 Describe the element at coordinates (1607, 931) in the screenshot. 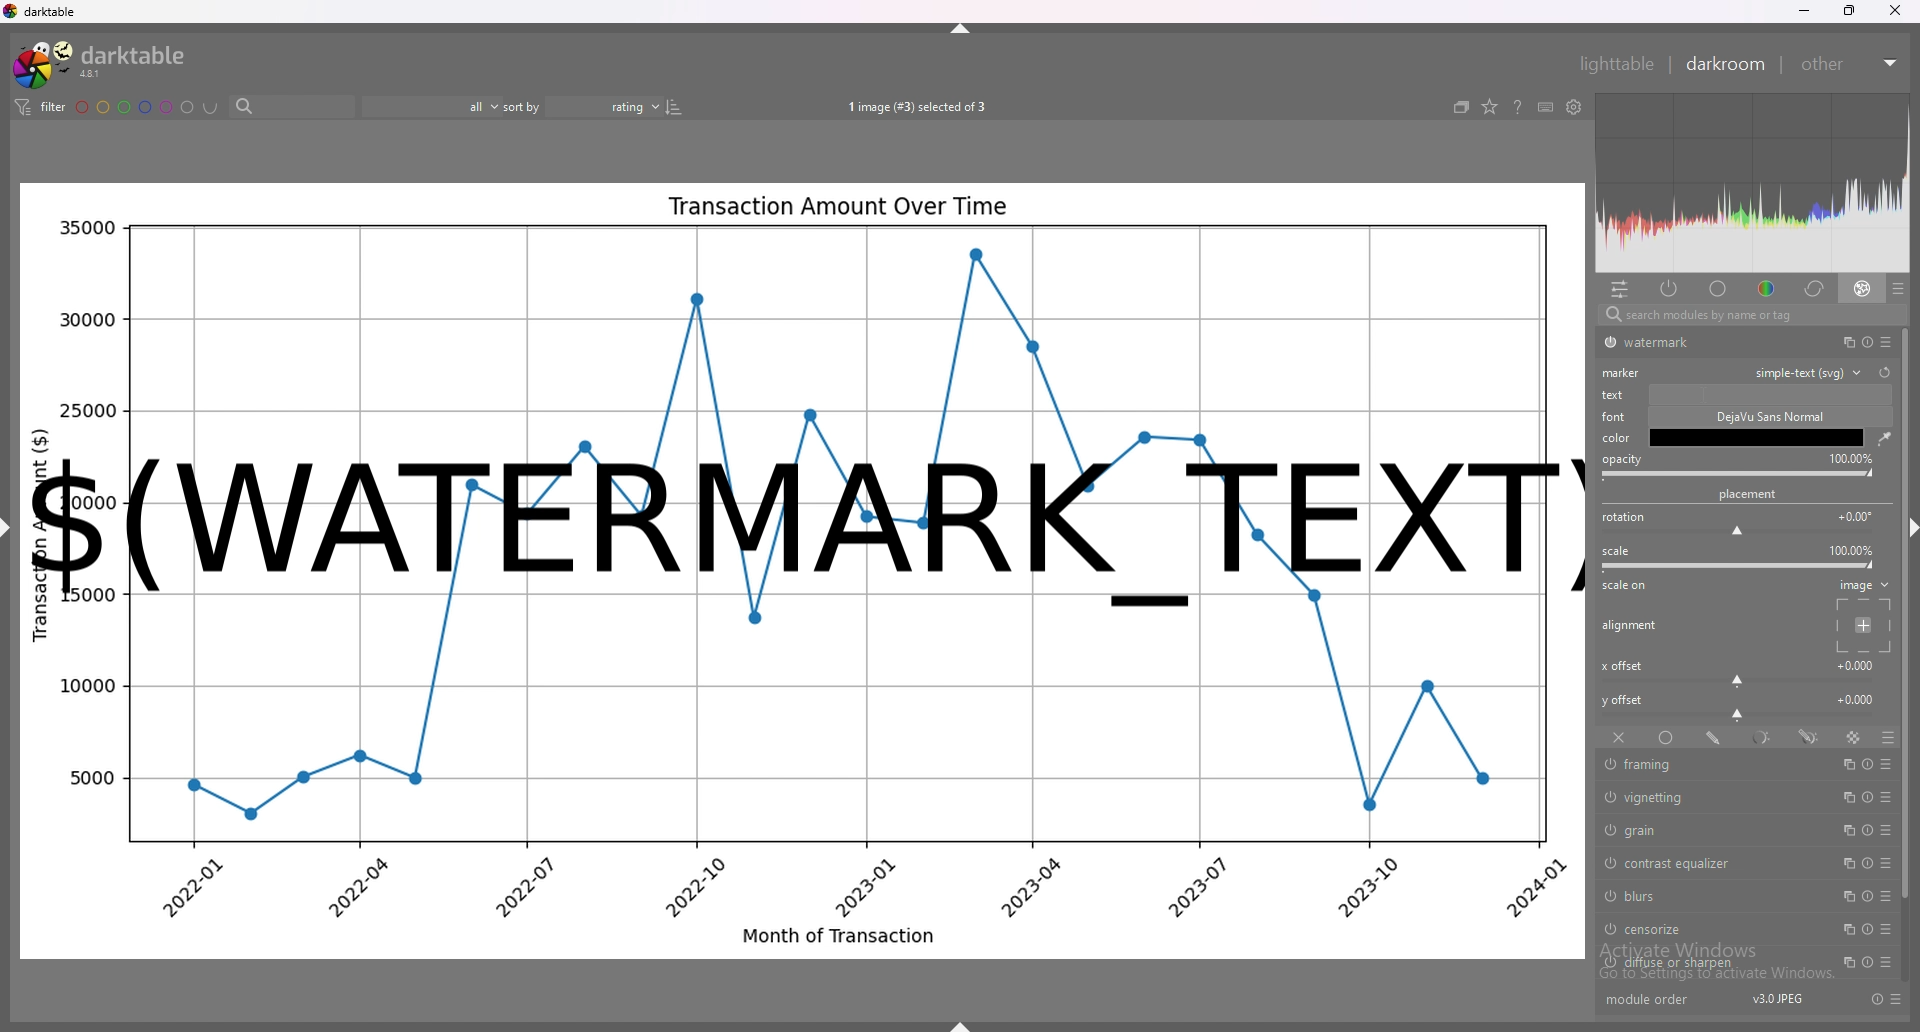

I see `switch off` at that location.